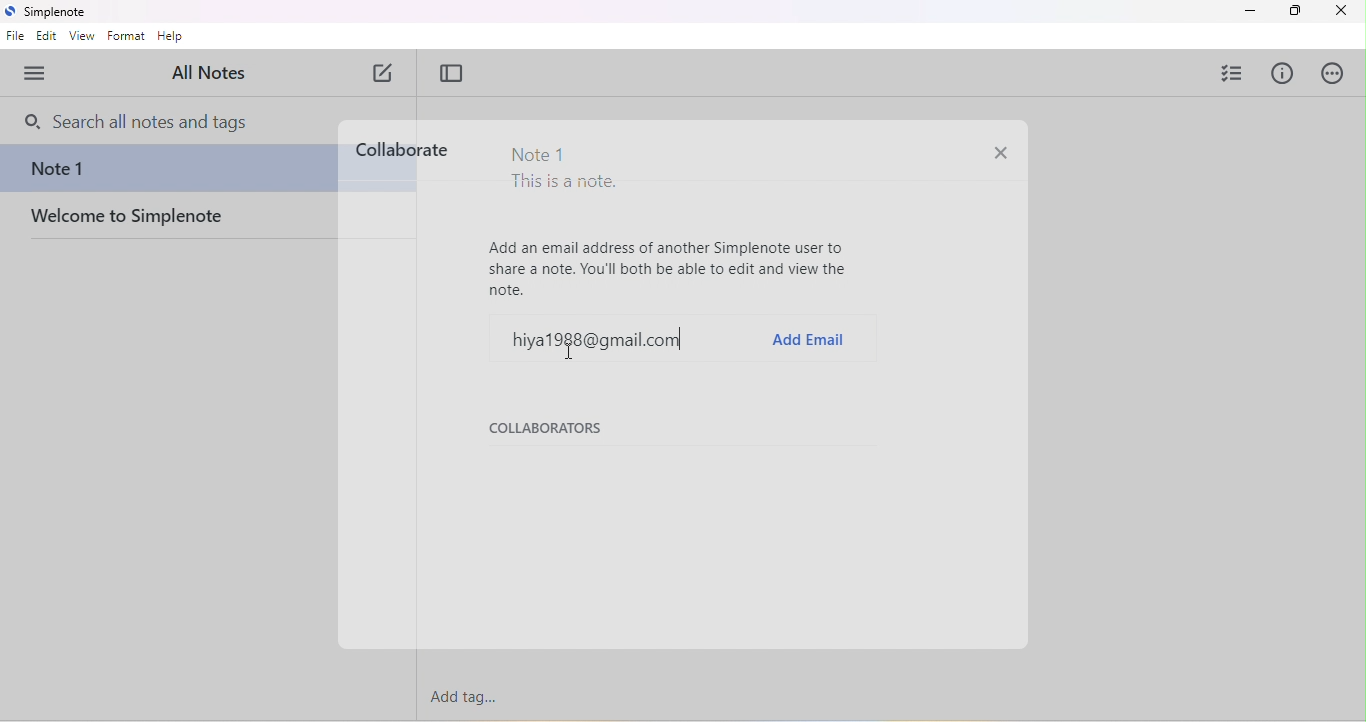 This screenshot has width=1366, height=722. Describe the element at coordinates (1231, 72) in the screenshot. I see `insert checklist` at that location.